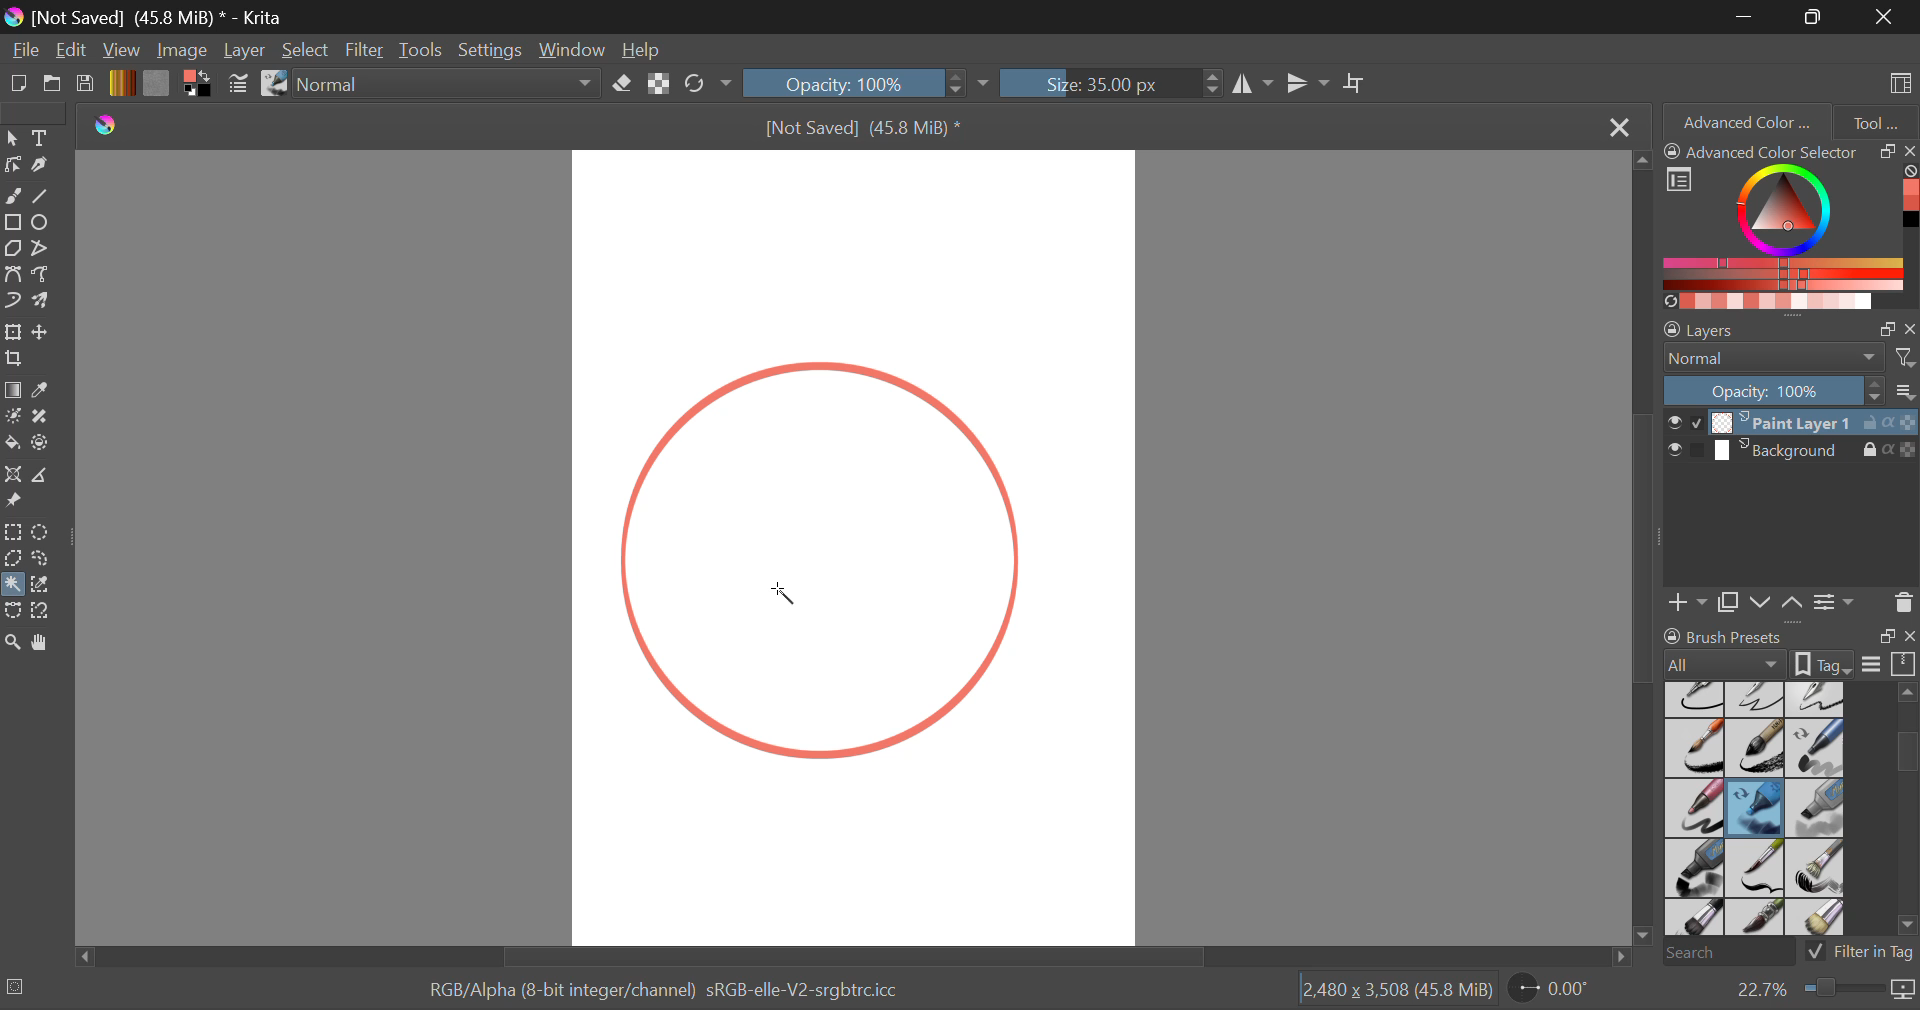 The image size is (1920, 1010). What do you see at coordinates (12, 531) in the screenshot?
I see `Rectangle Selection Tool` at bounding box center [12, 531].